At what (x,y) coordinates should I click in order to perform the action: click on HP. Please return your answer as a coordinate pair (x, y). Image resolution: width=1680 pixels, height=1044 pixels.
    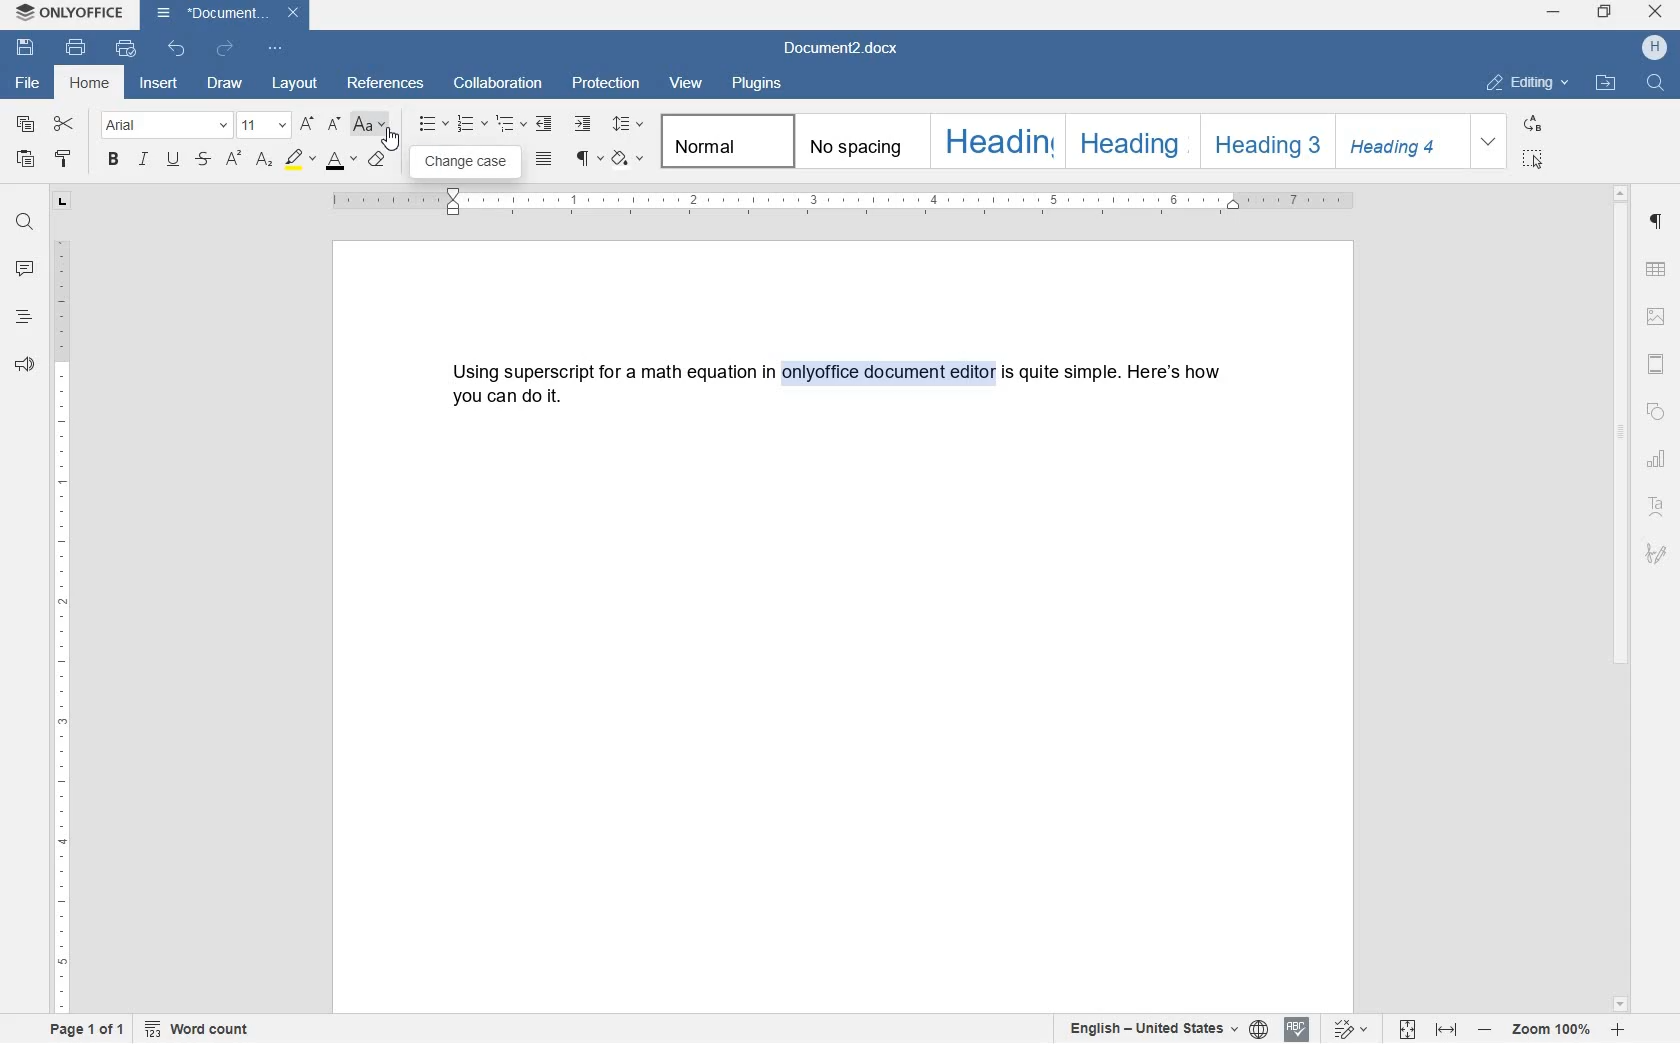
    Looking at the image, I should click on (1654, 49).